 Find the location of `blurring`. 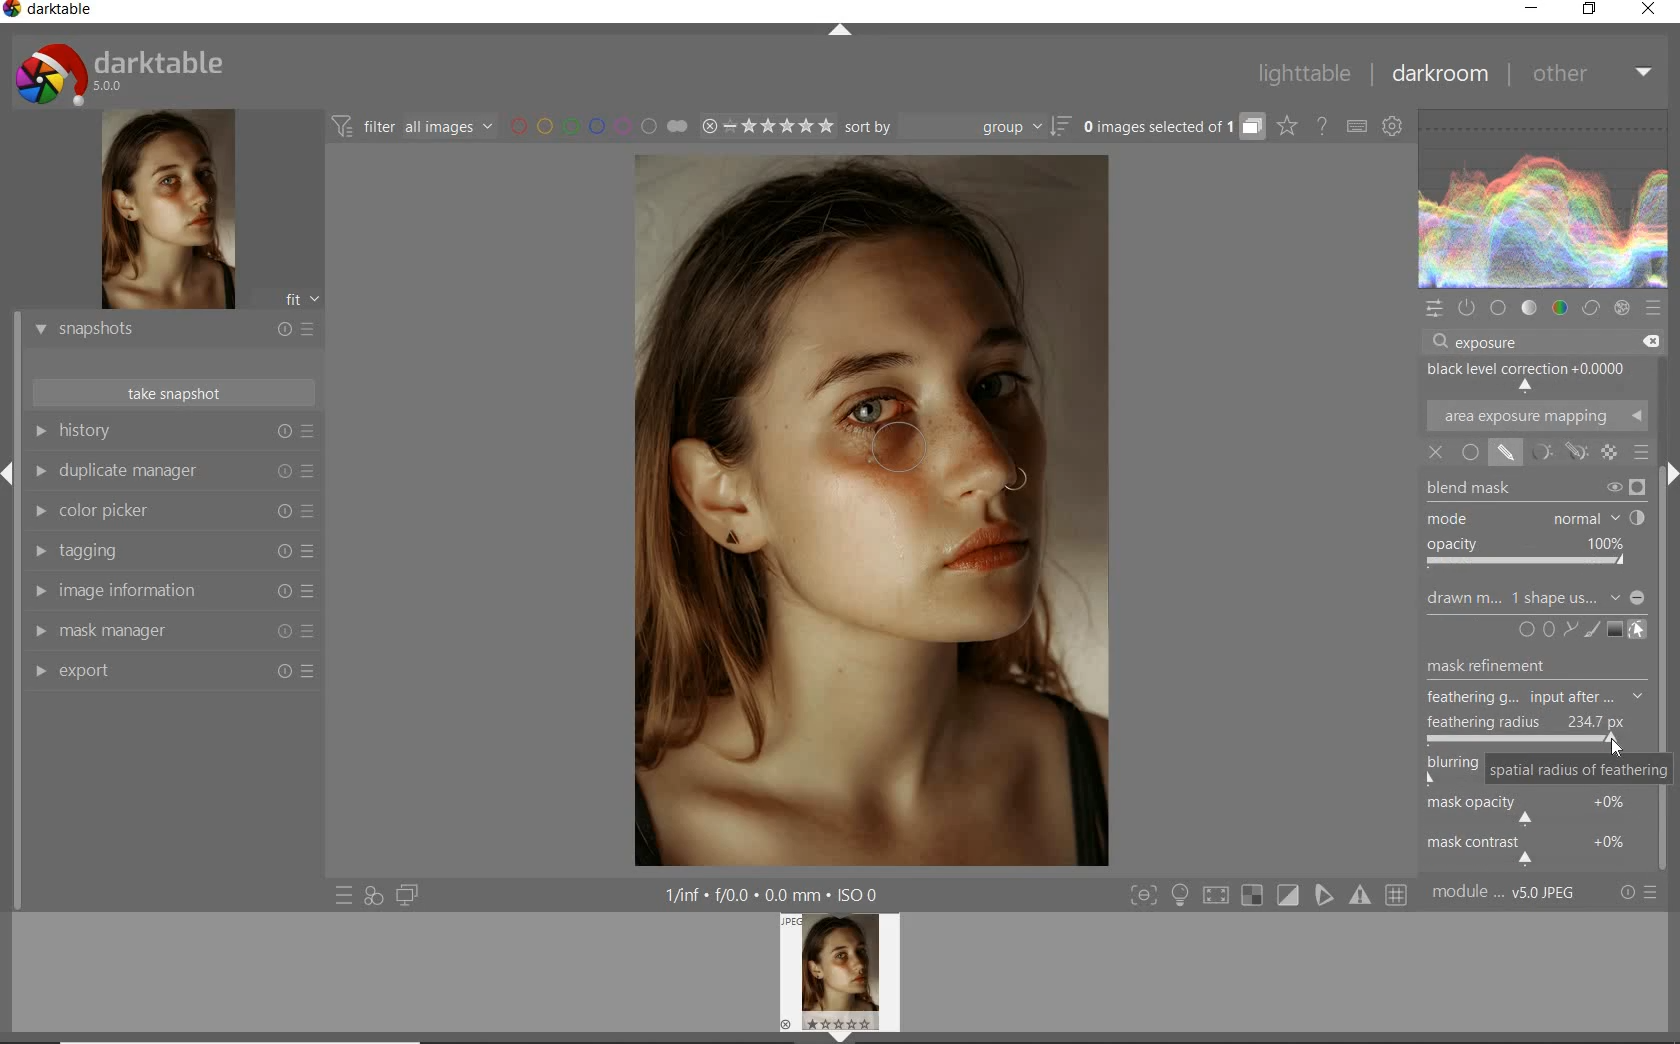

blurring is located at coordinates (1451, 767).